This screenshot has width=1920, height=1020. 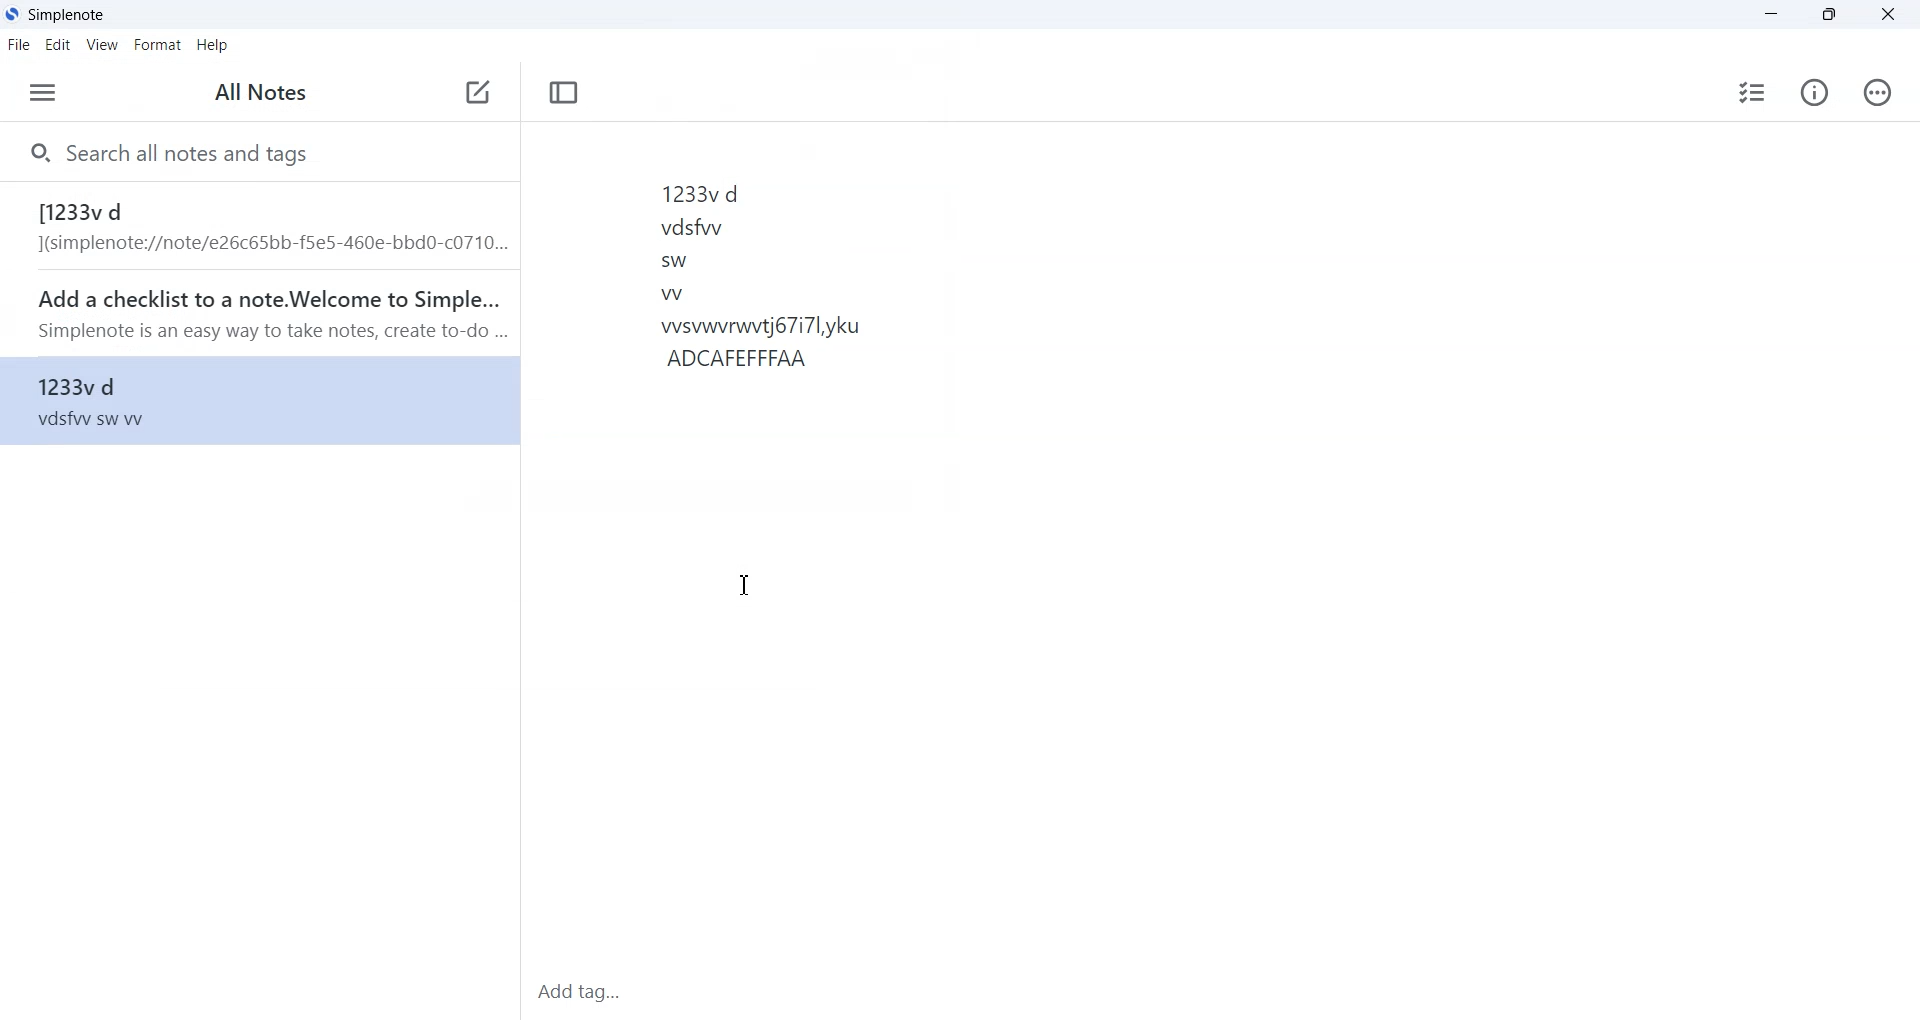 I want to click on Add note, so click(x=477, y=93).